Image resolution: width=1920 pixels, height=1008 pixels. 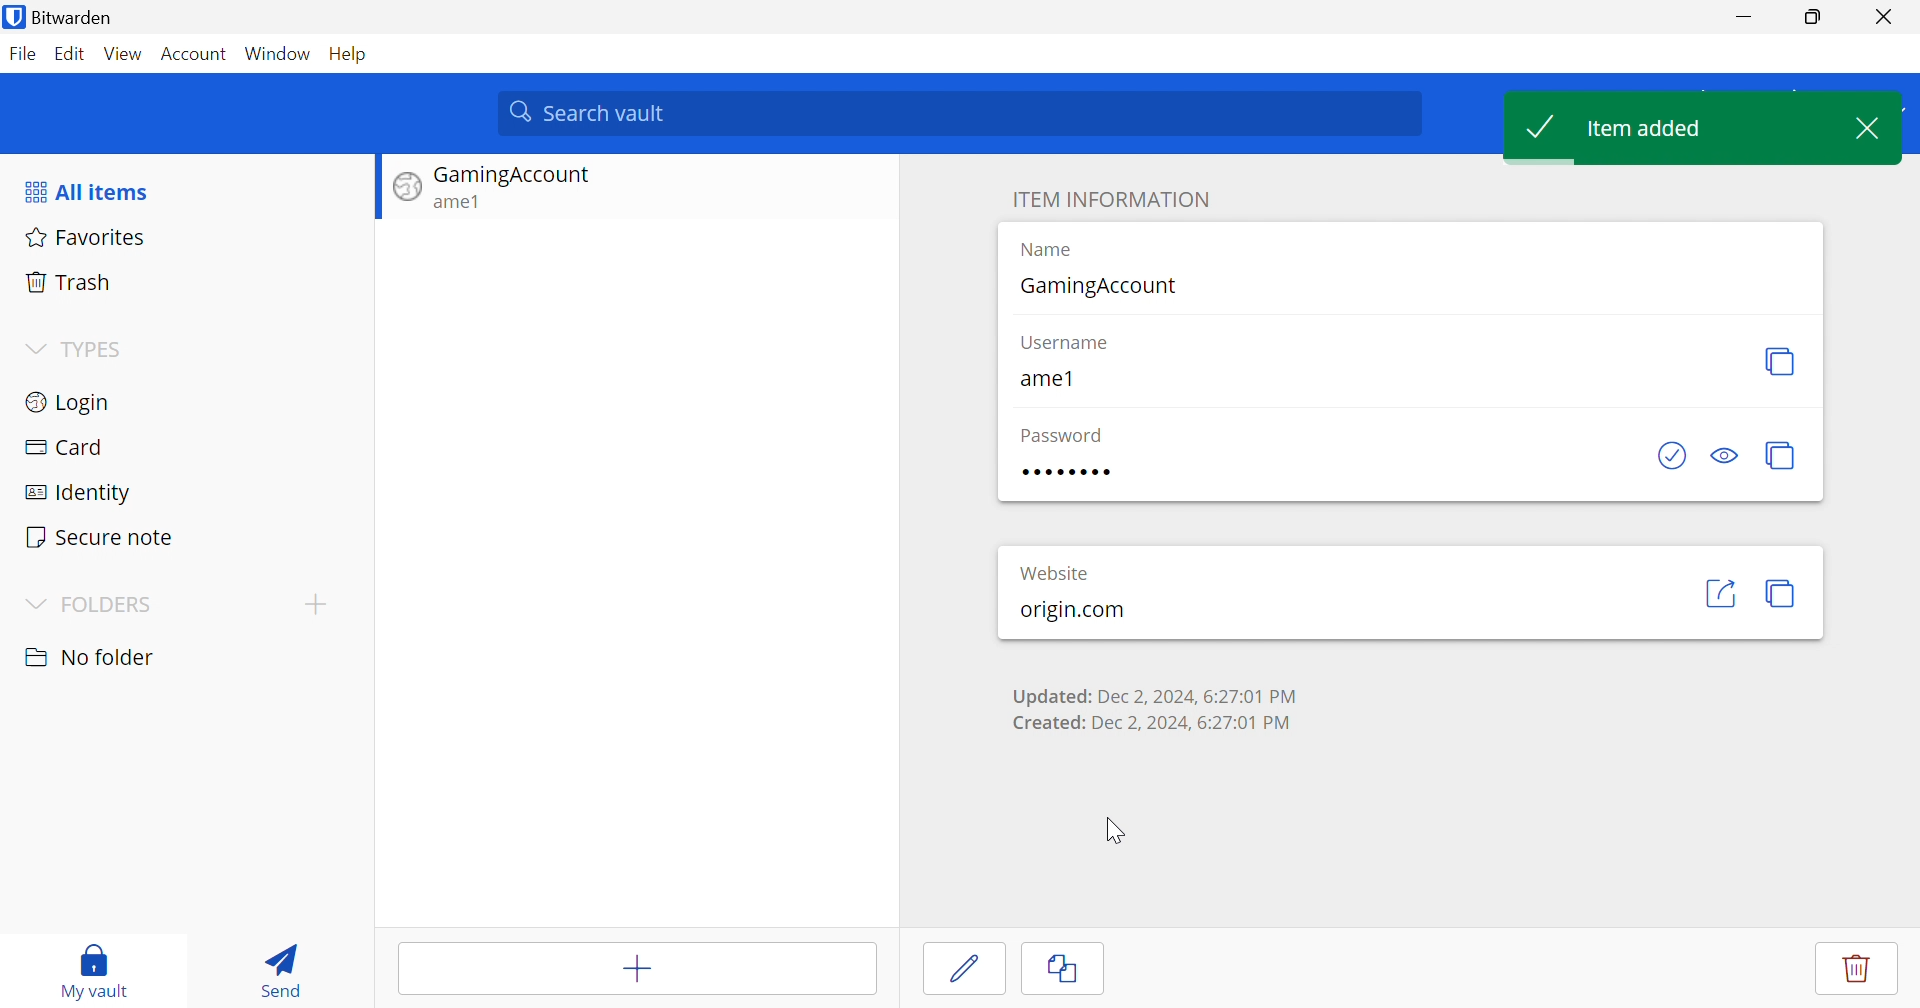 I want to click on Favorites, so click(x=86, y=239).